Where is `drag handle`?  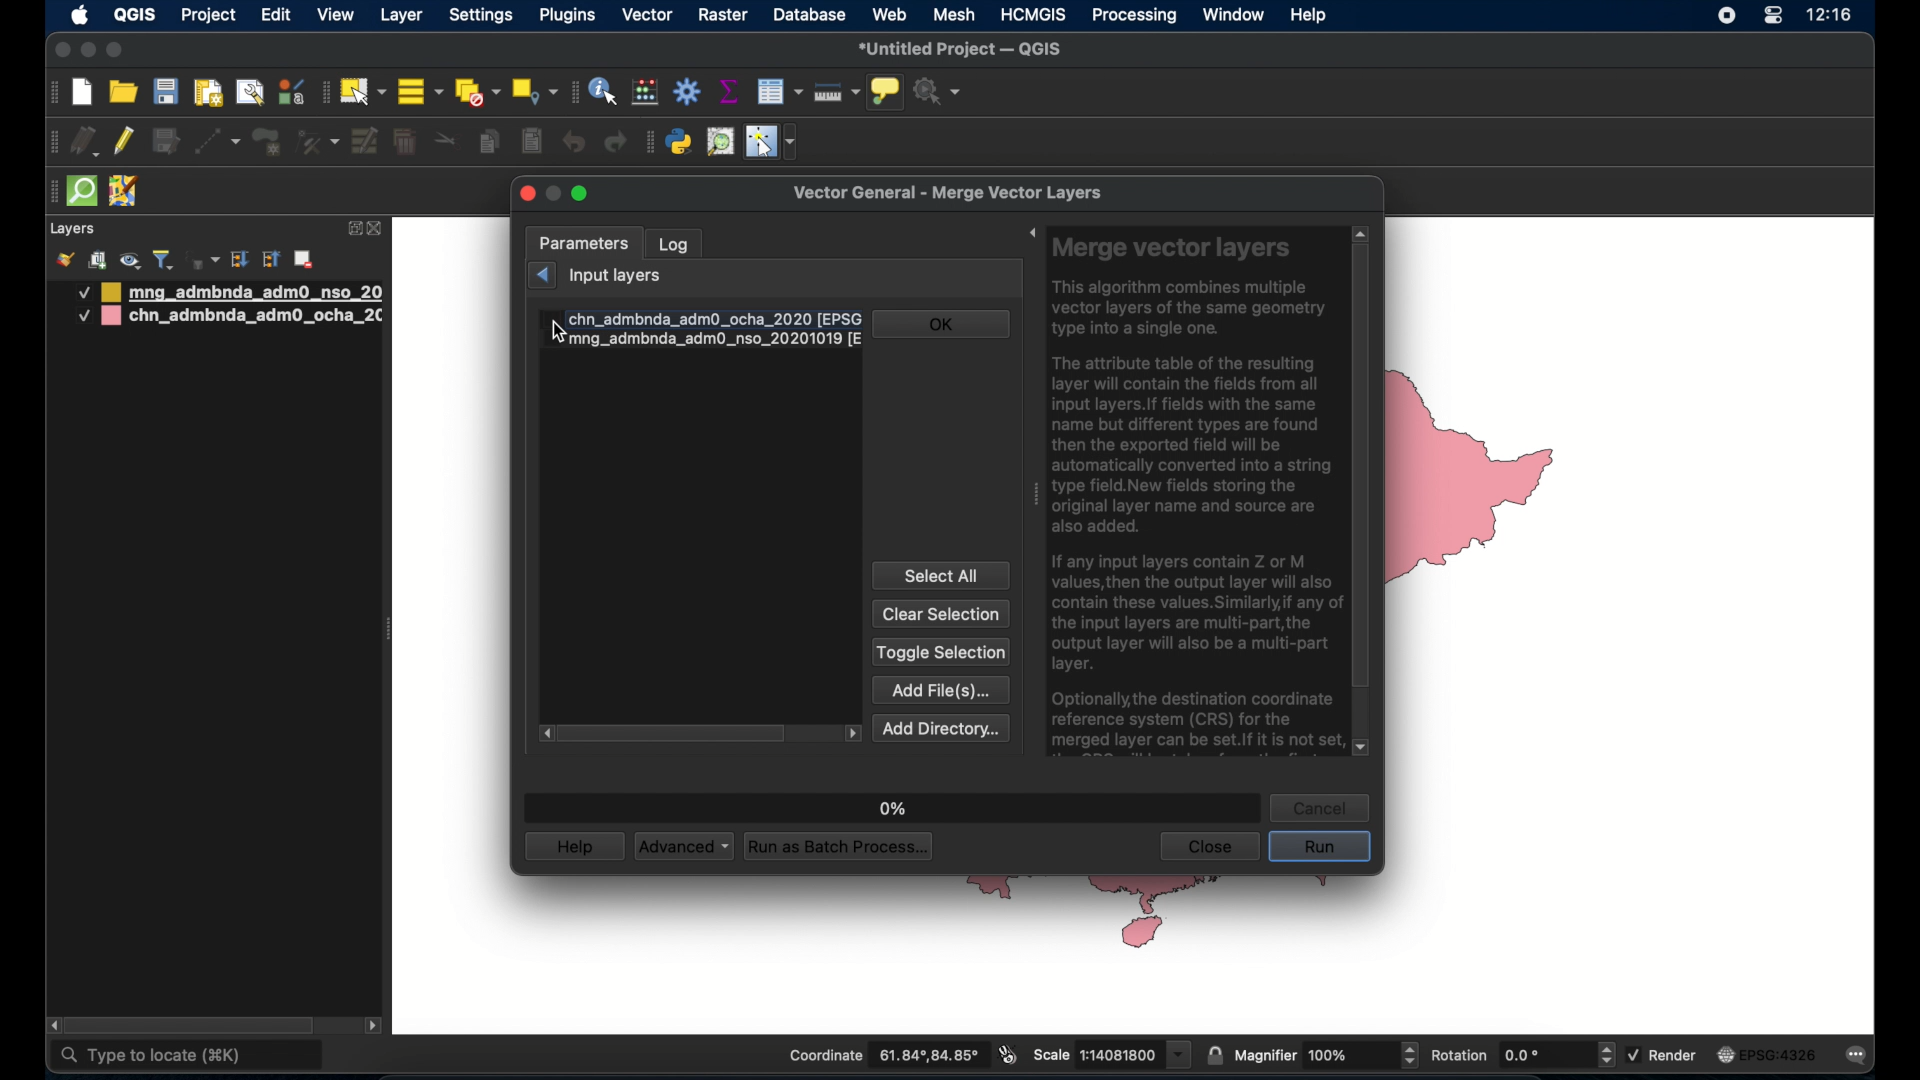 drag handle is located at coordinates (48, 193).